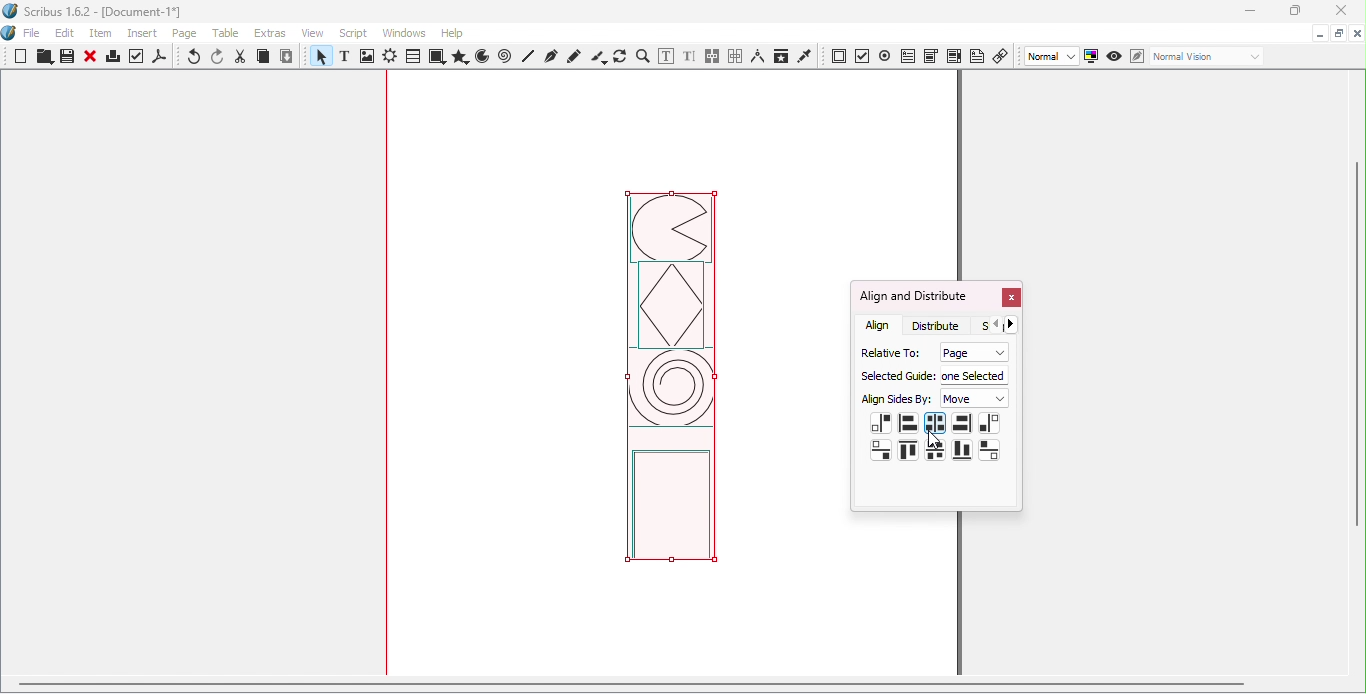  What do you see at coordinates (356, 32) in the screenshot?
I see `Script` at bounding box center [356, 32].